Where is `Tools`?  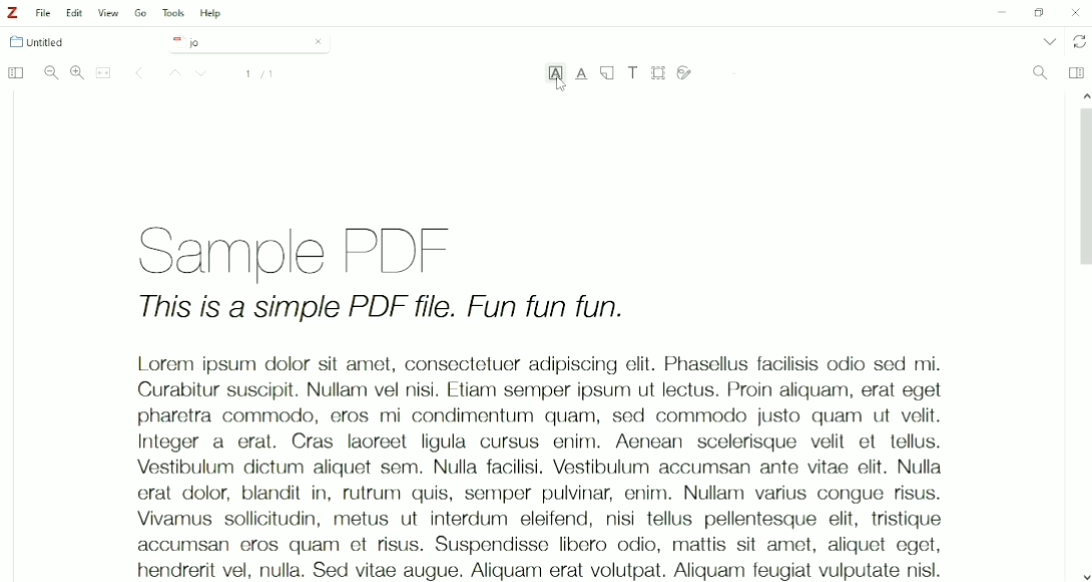 Tools is located at coordinates (173, 13).